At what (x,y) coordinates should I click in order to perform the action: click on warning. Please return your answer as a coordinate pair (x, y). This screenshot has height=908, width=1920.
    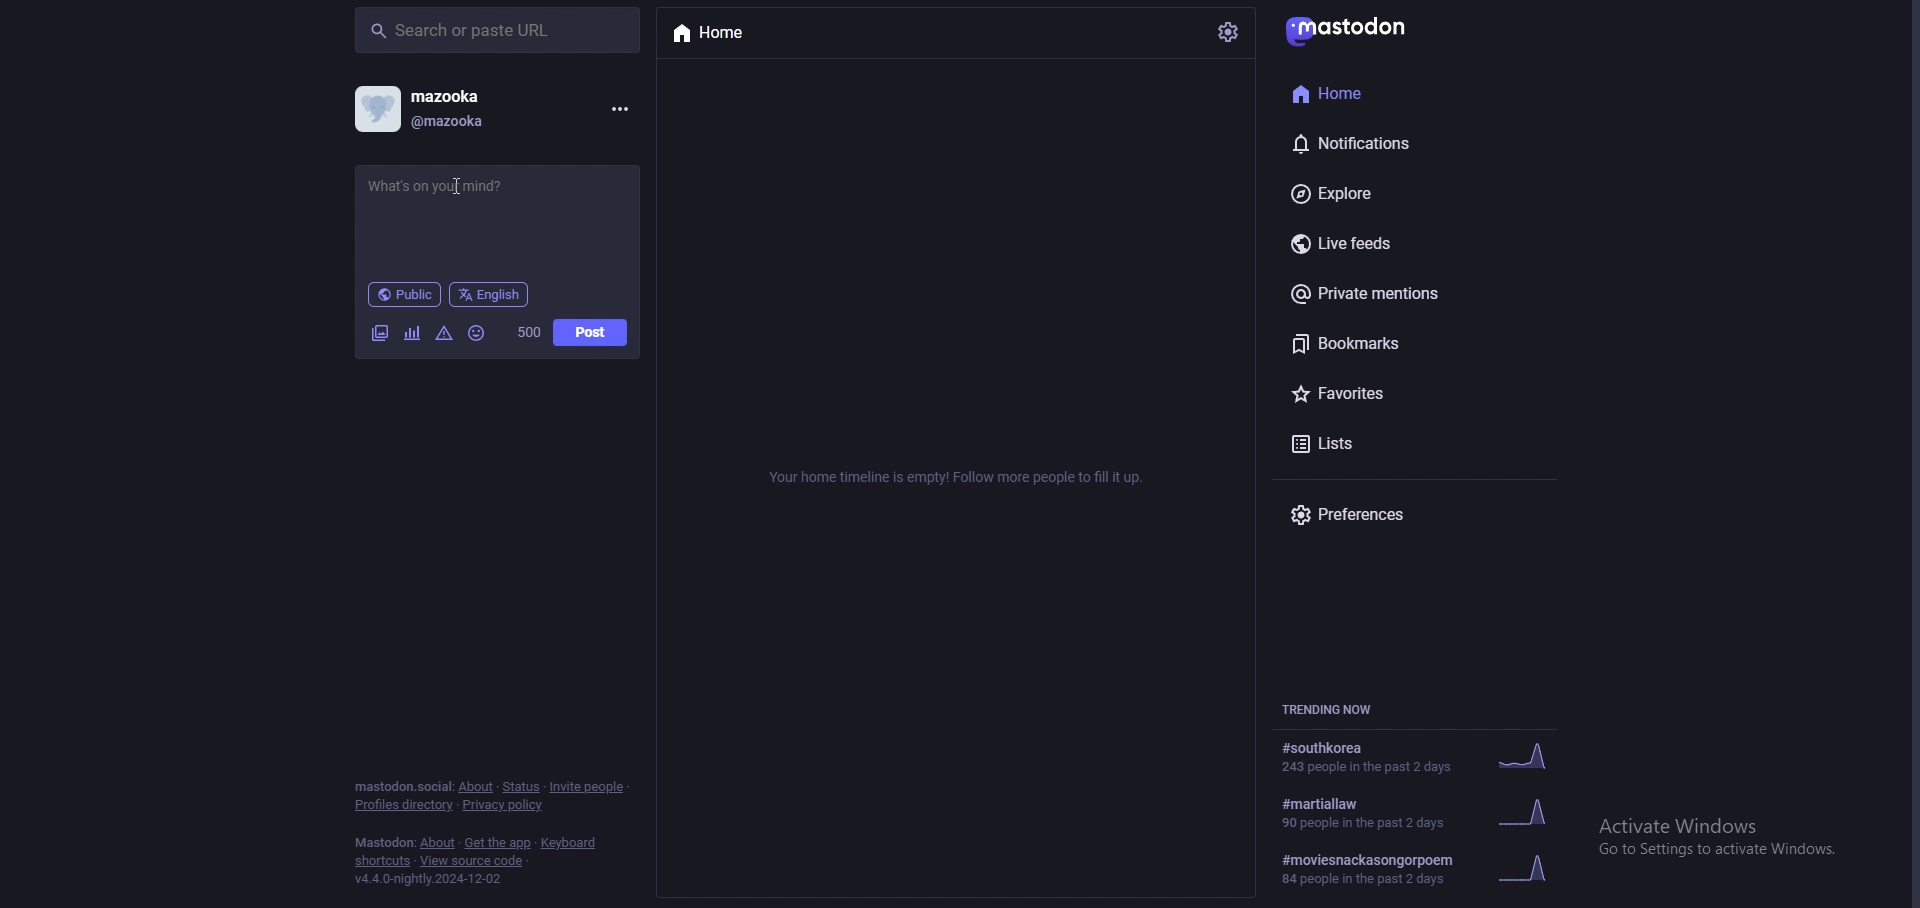
    Looking at the image, I should click on (445, 334).